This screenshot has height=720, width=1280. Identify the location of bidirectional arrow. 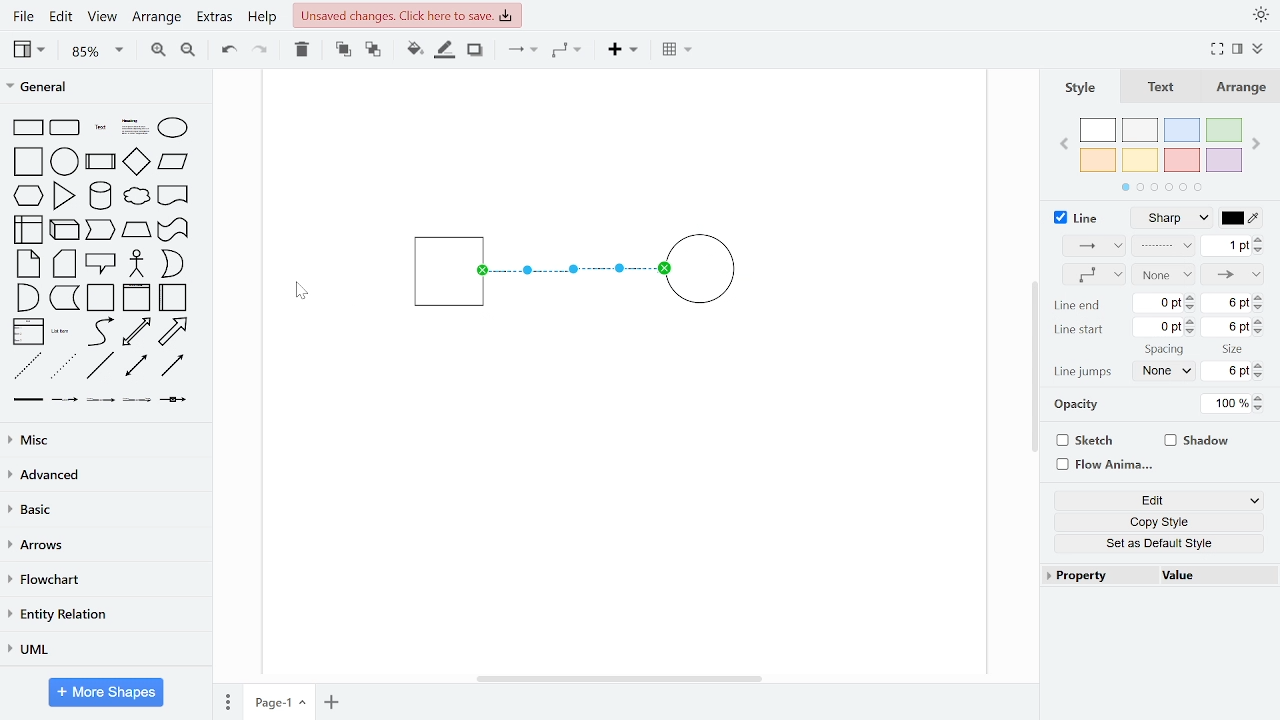
(136, 332).